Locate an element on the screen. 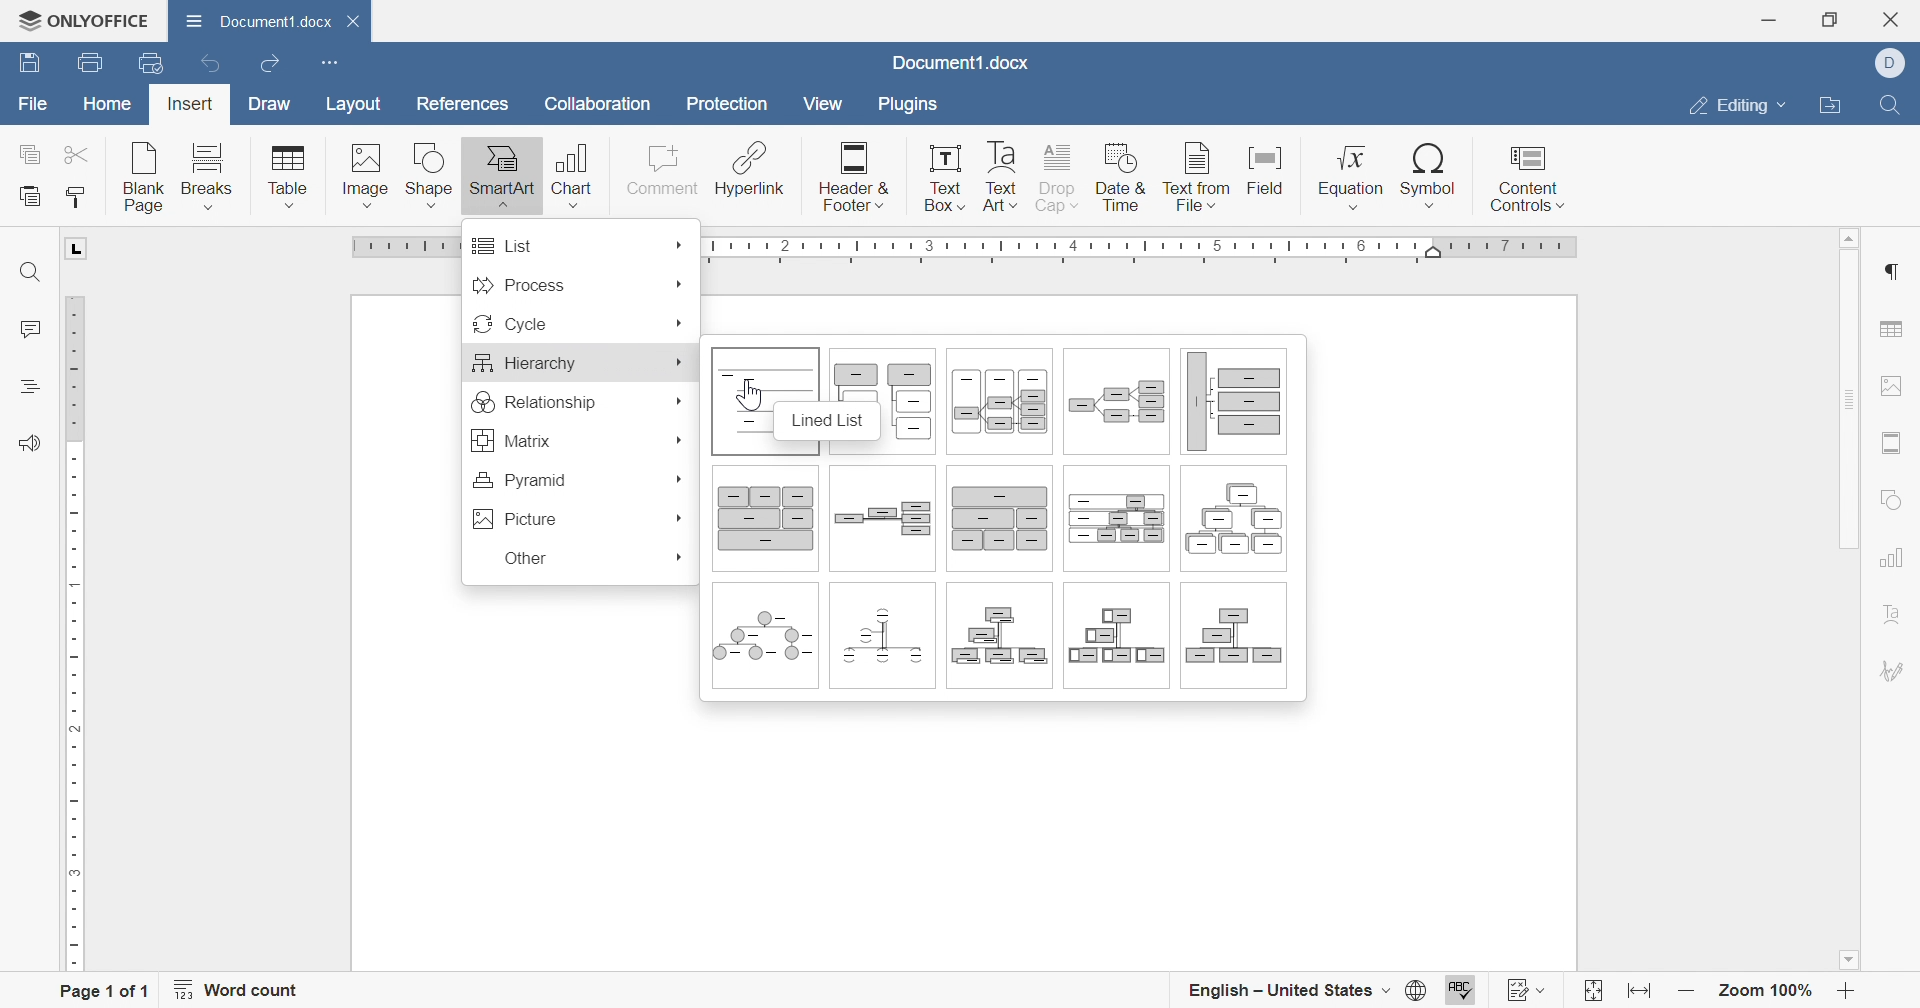 The width and height of the screenshot is (1920, 1008). Home is located at coordinates (109, 104).